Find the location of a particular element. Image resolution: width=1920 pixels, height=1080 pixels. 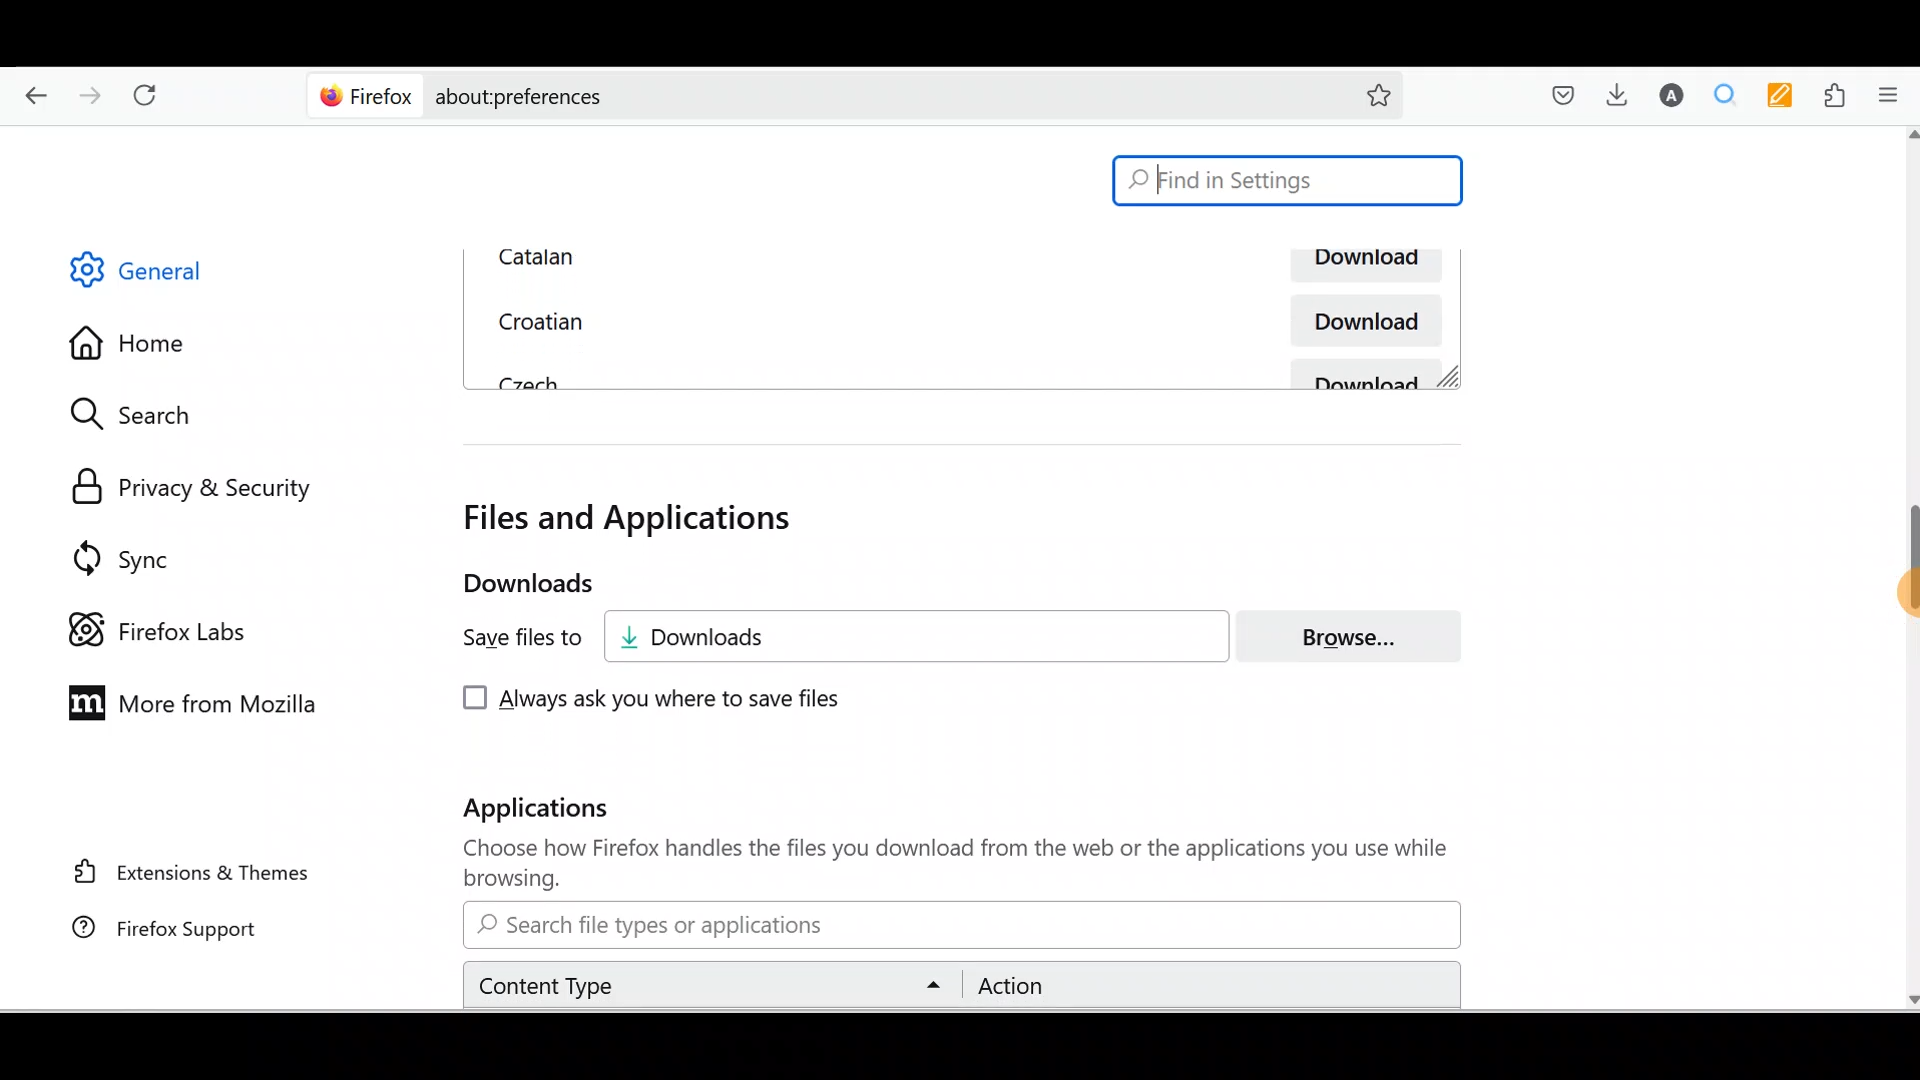

Croatian is located at coordinates (536, 318).